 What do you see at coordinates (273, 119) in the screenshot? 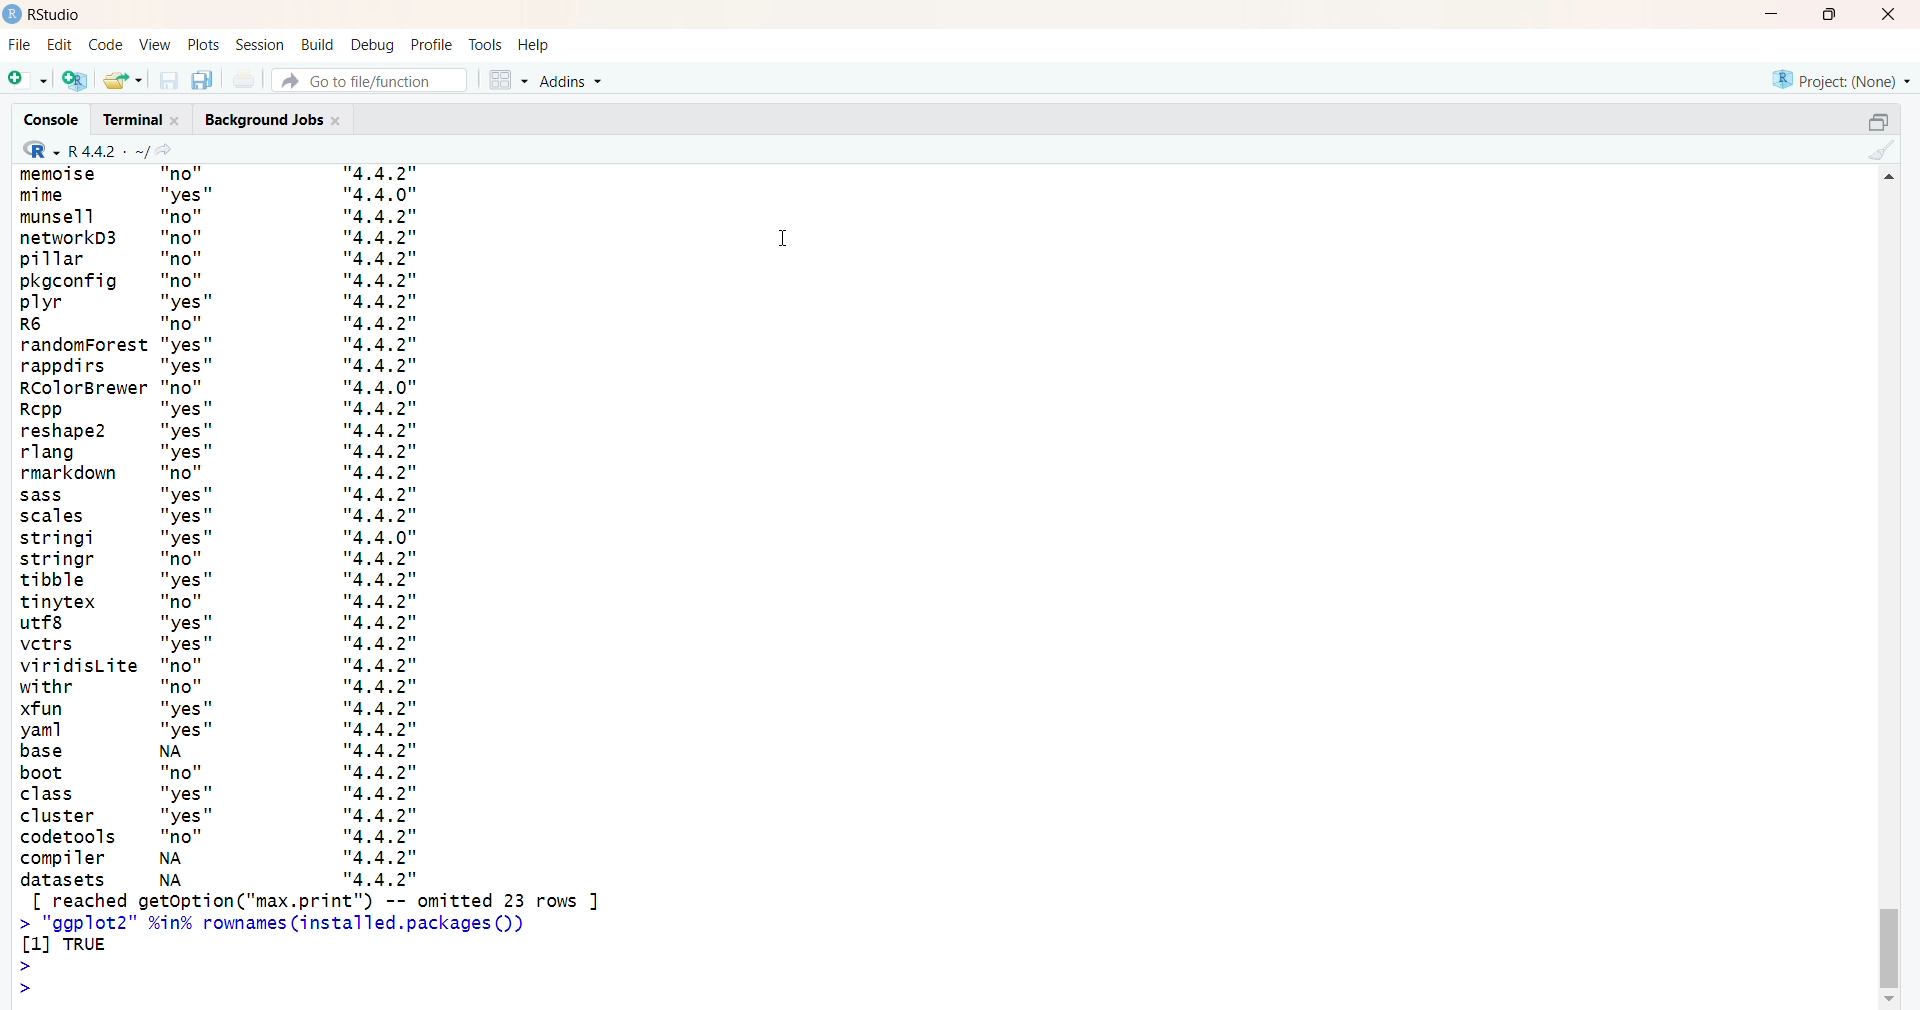
I see `background jobs` at bounding box center [273, 119].